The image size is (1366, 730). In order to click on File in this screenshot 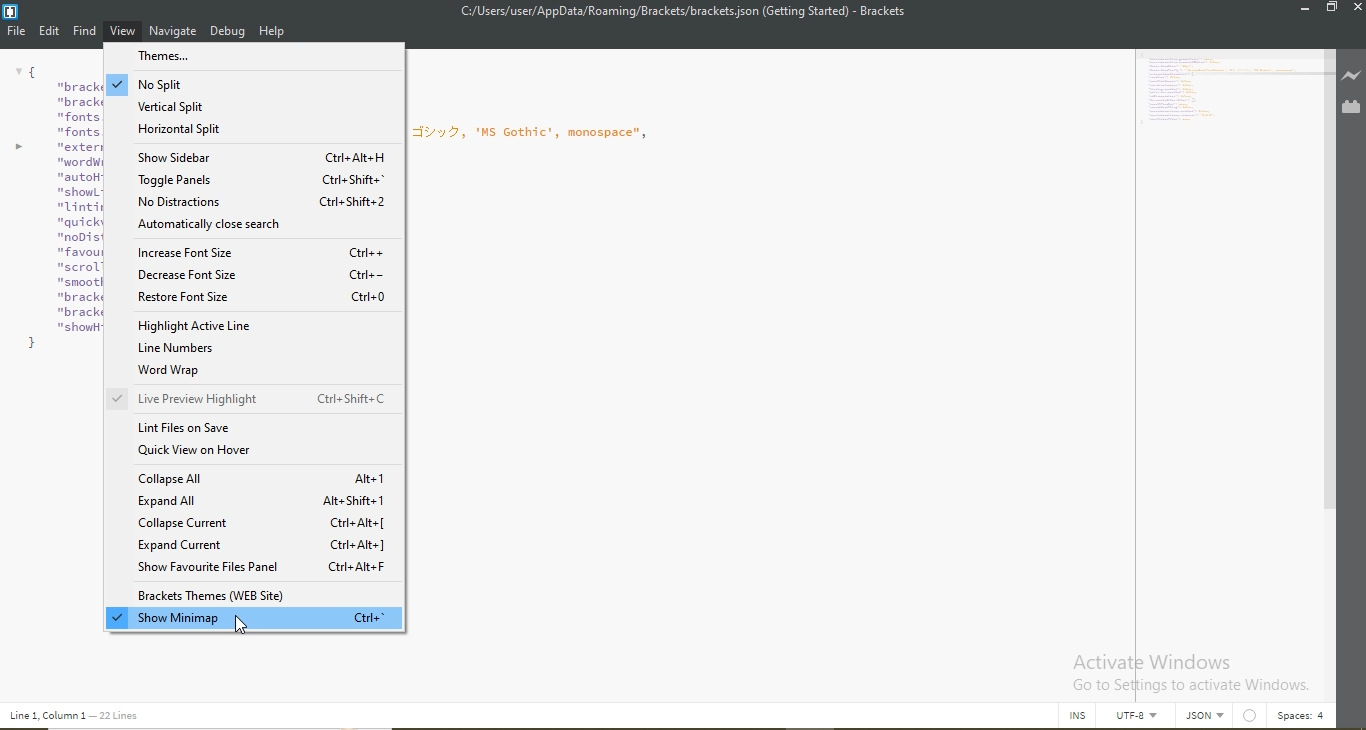, I will do `click(17, 34)`.